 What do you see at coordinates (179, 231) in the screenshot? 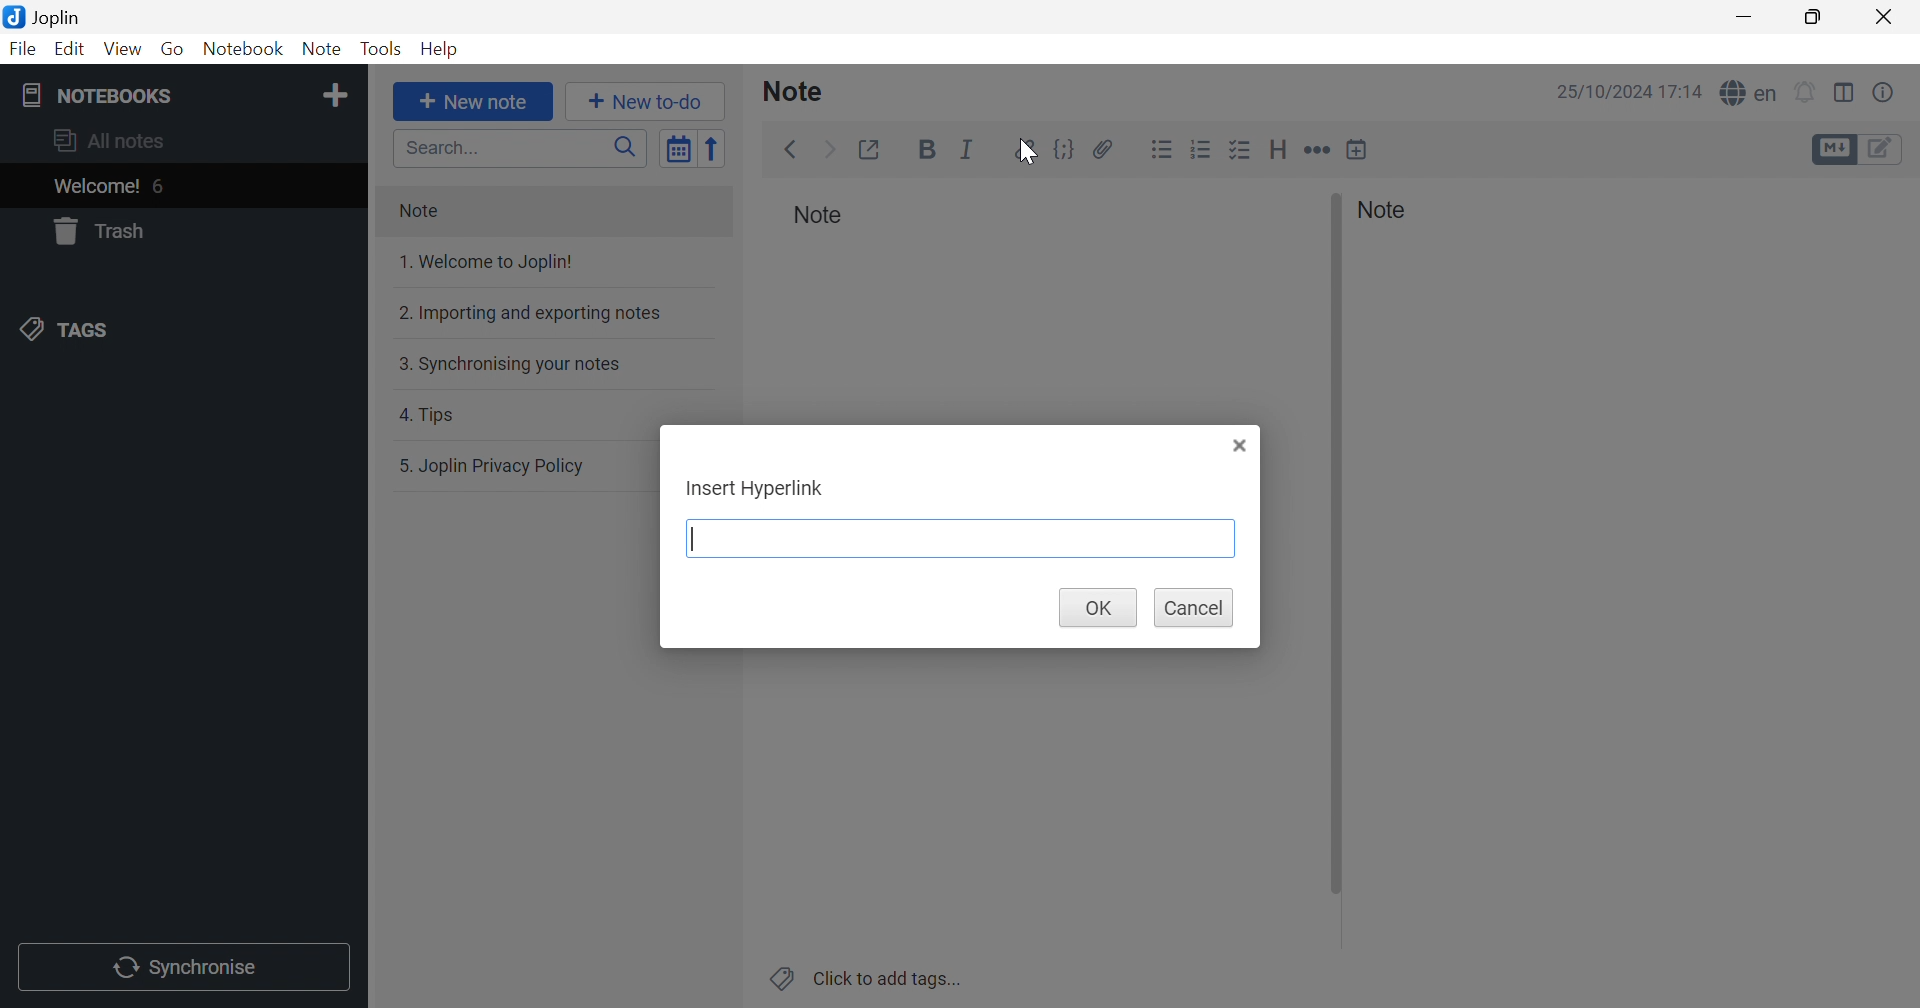
I see `Trash` at bounding box center [179, 231].